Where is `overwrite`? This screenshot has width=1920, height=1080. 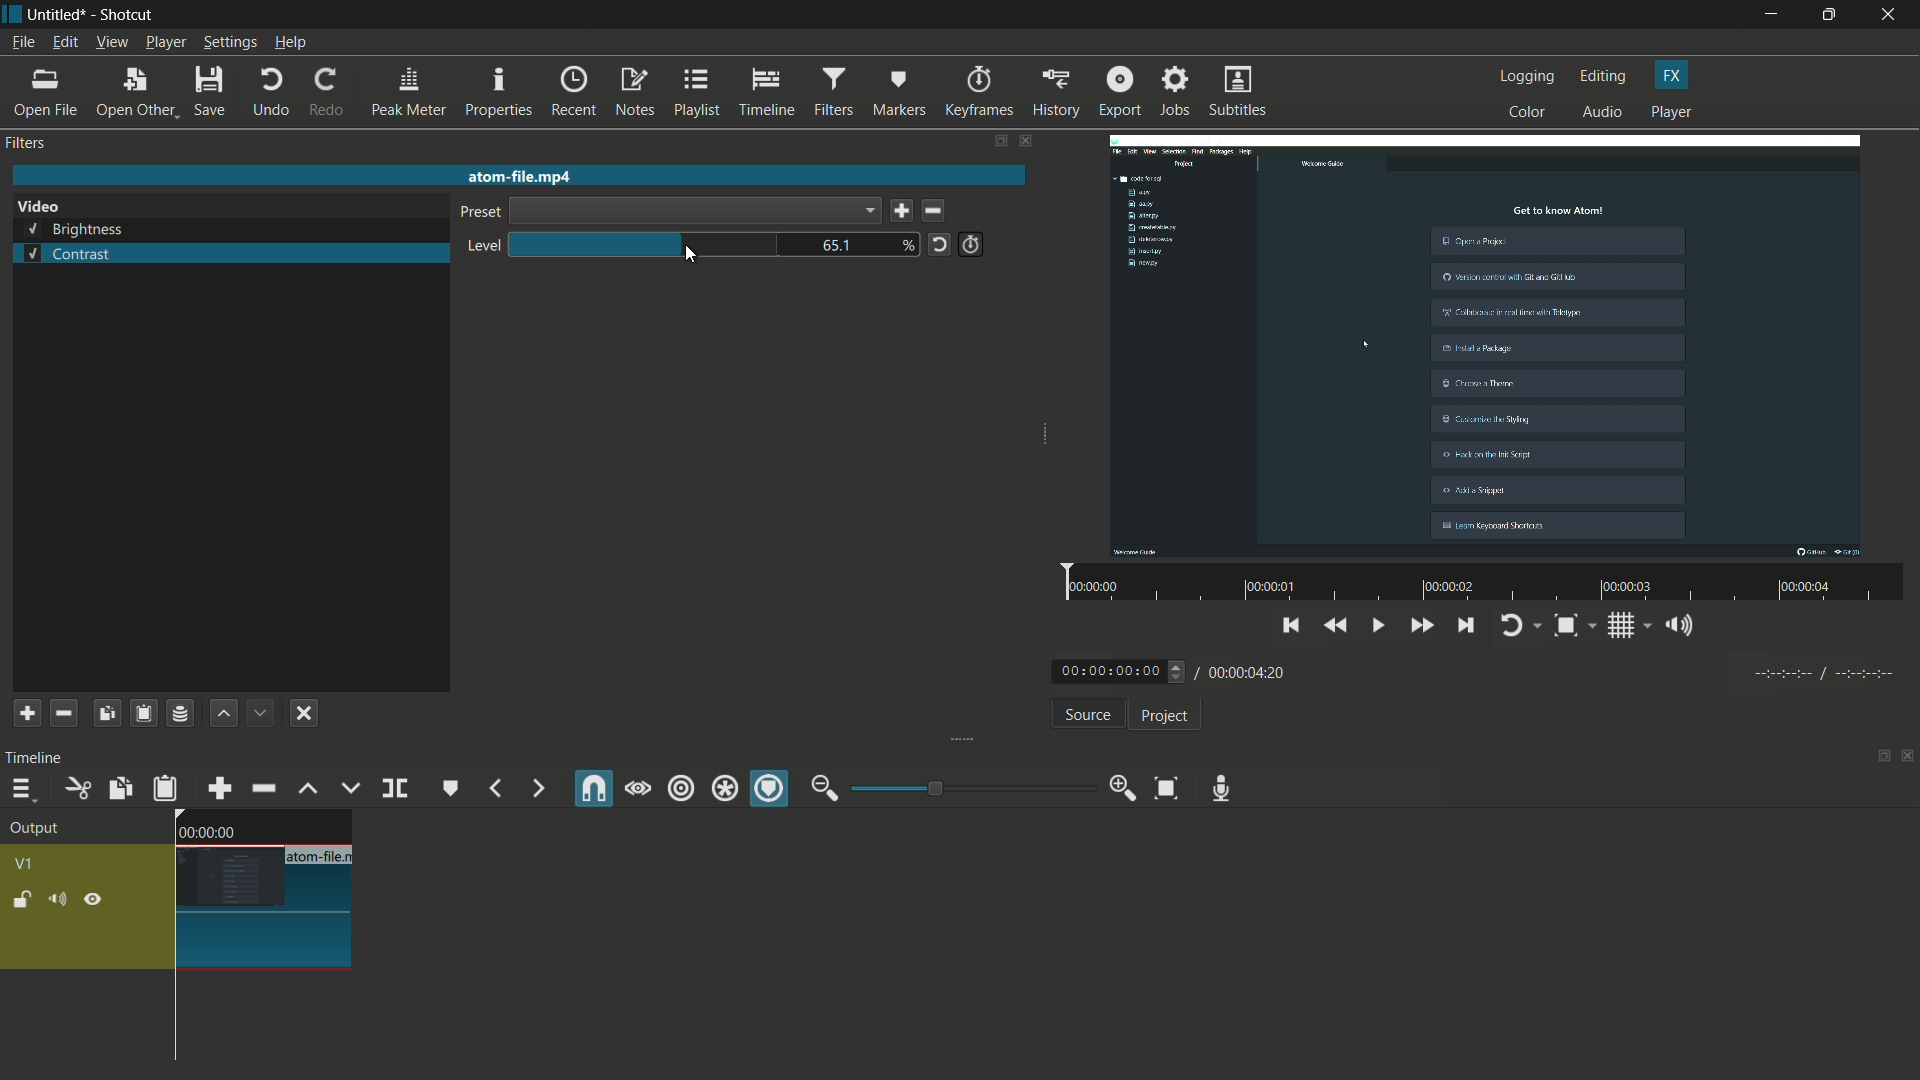
overwrite is located at coordinates (347, 788).